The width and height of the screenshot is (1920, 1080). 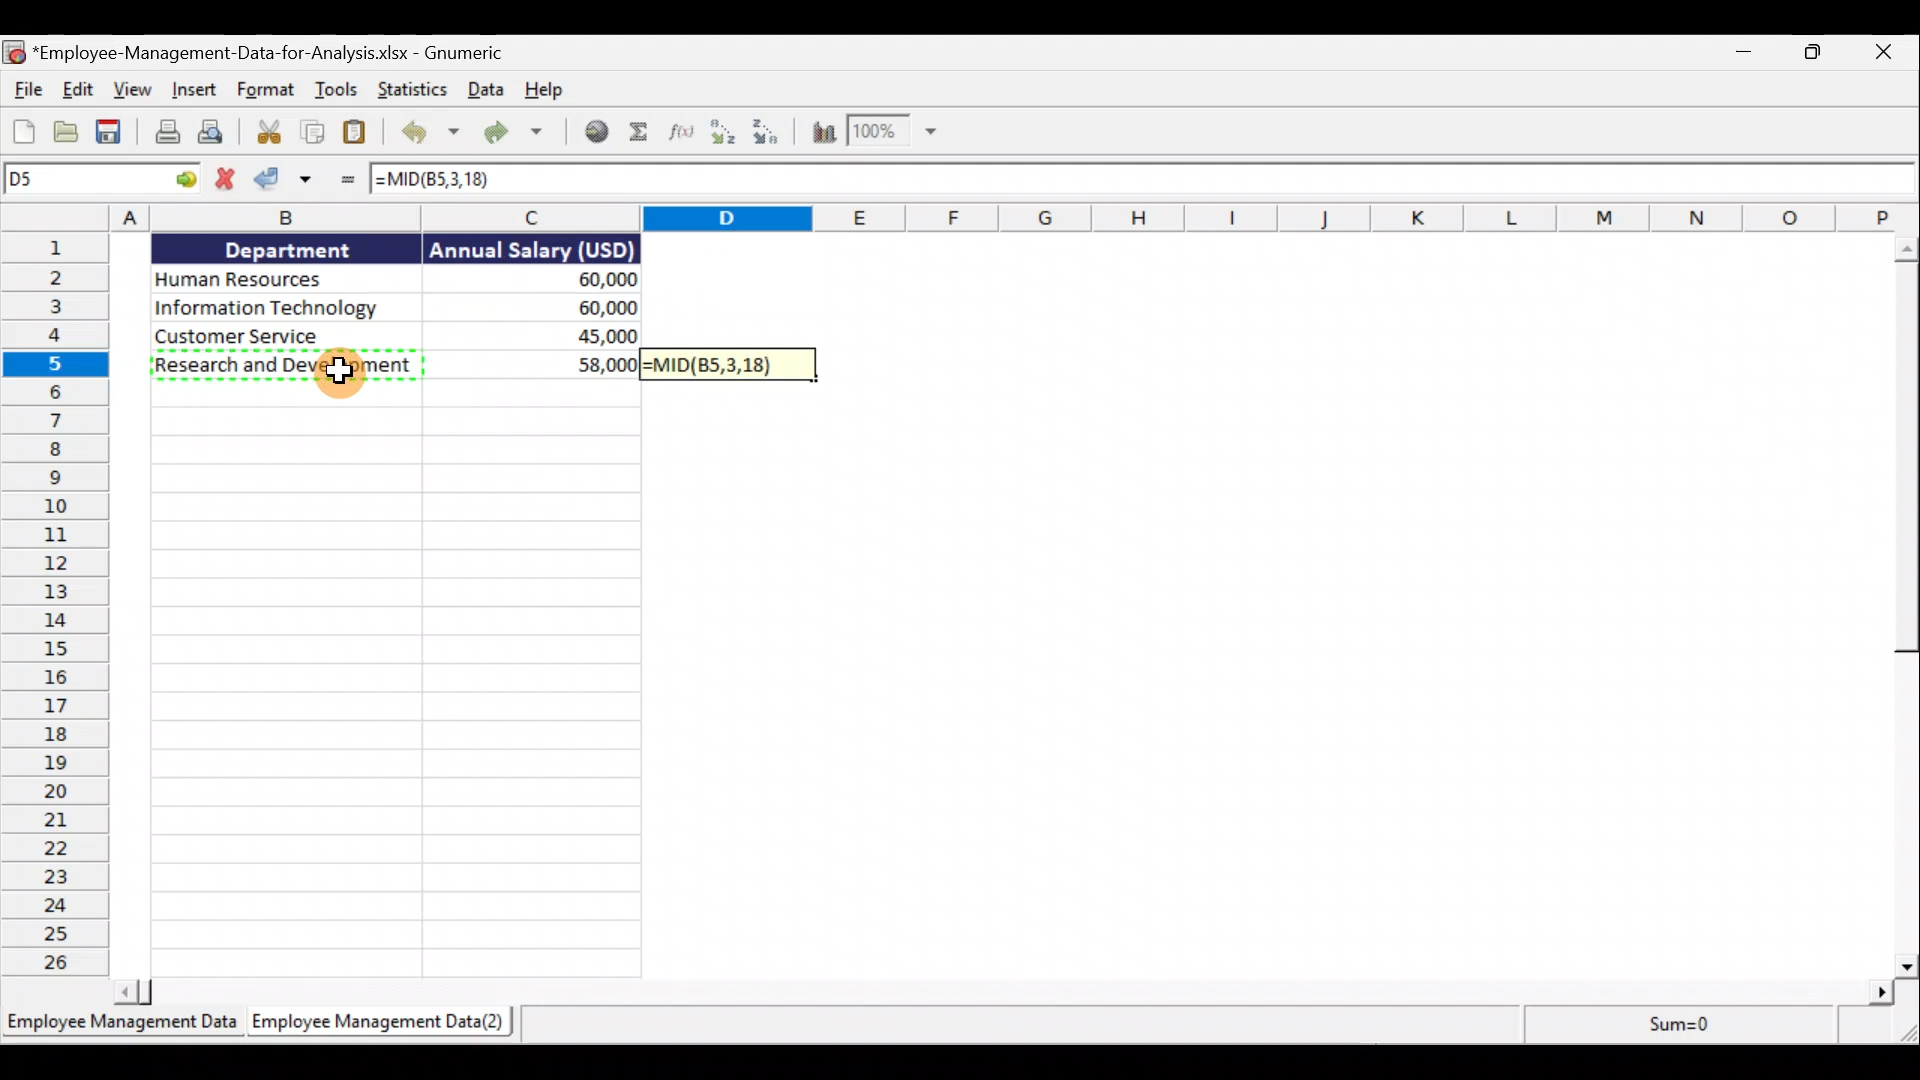 What do you see at coordinates (54, 606) in the screenshot?
I see `Rows` at bounding box center [54, 606].